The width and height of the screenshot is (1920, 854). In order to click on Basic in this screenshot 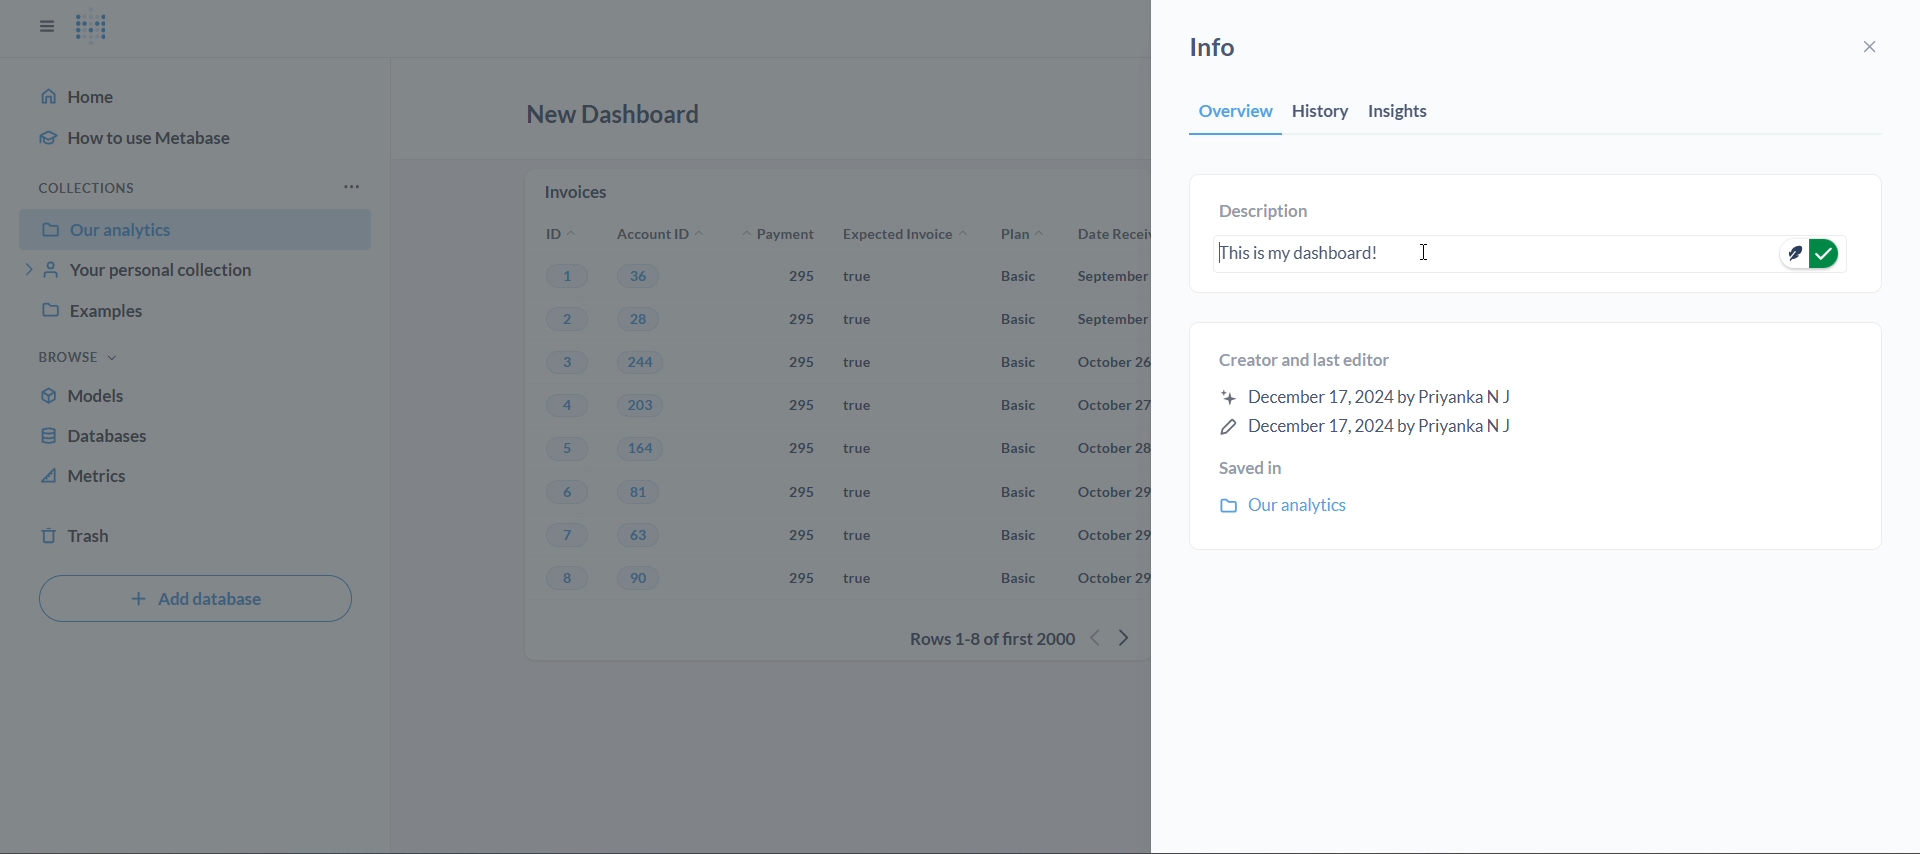, I will do `click(1013, 578)`.